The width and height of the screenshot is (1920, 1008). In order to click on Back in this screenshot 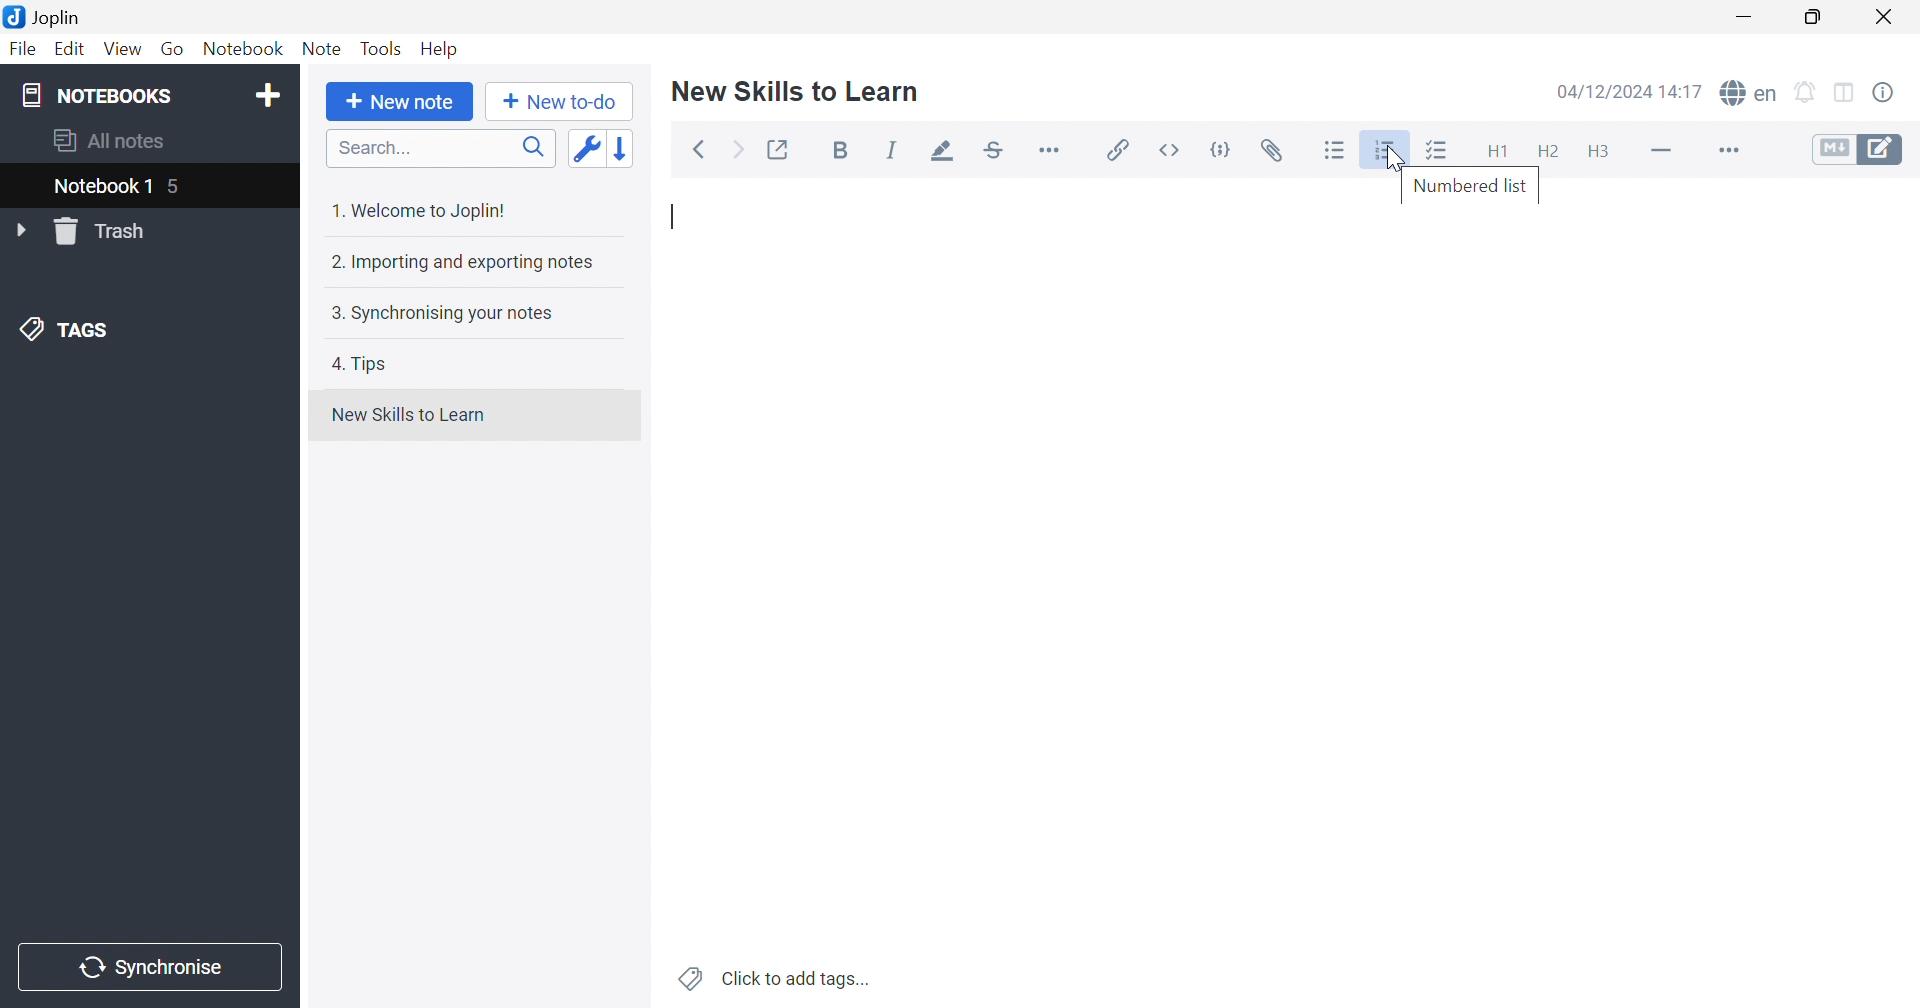, I will do `click(699, 151)`.